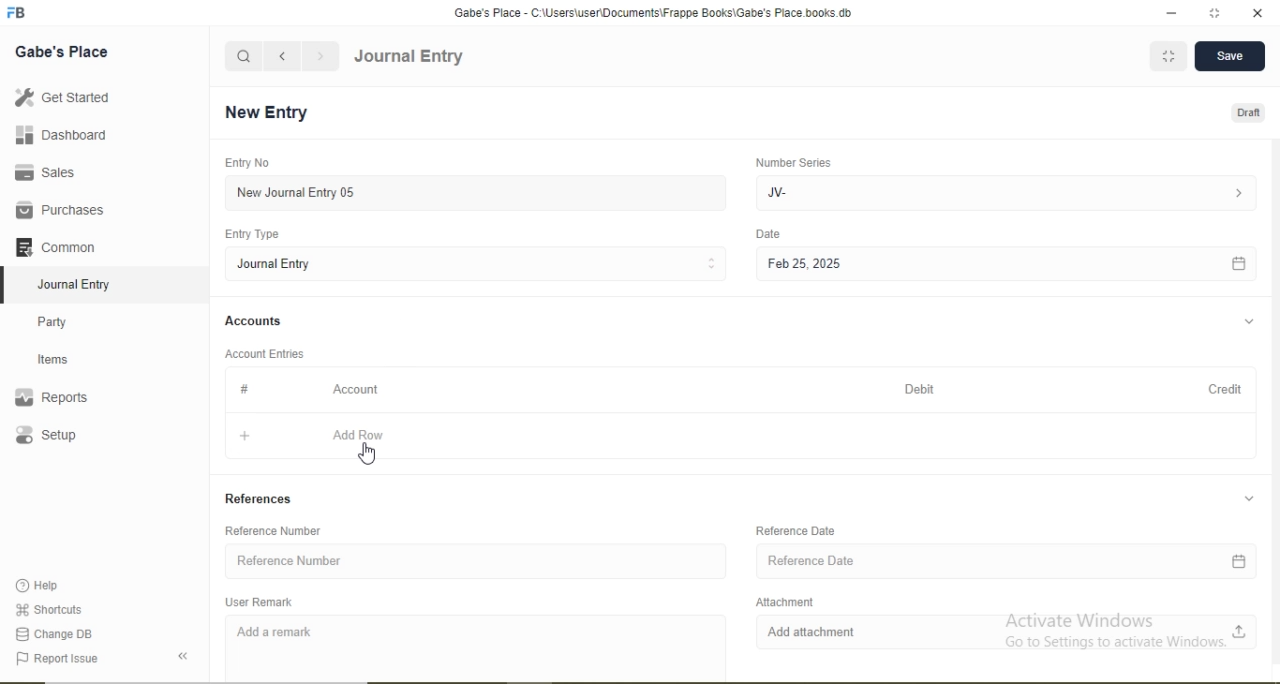  What do you see at coordinates (244, 162) in the screenshot?
I see `Entry No` at bounding box center [244, 162].